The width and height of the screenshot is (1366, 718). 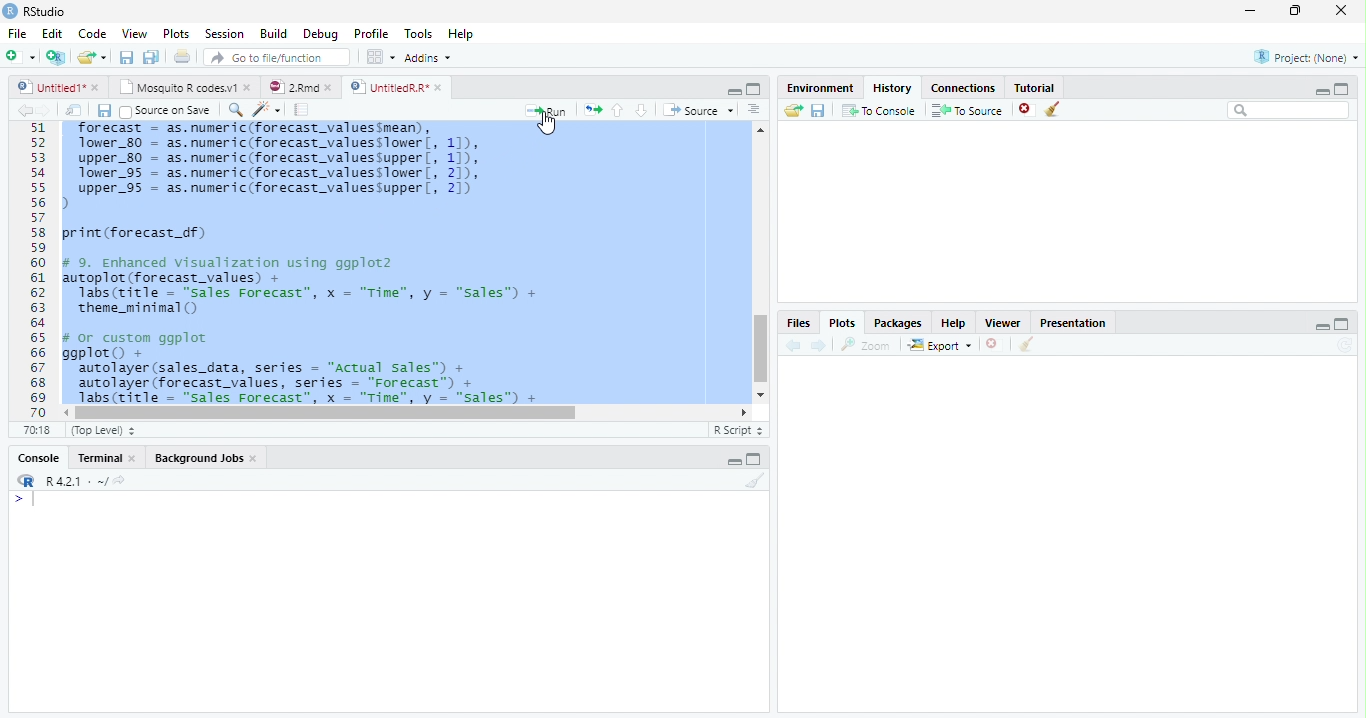 I want to click on Re-run, so click(x=591, y=110).